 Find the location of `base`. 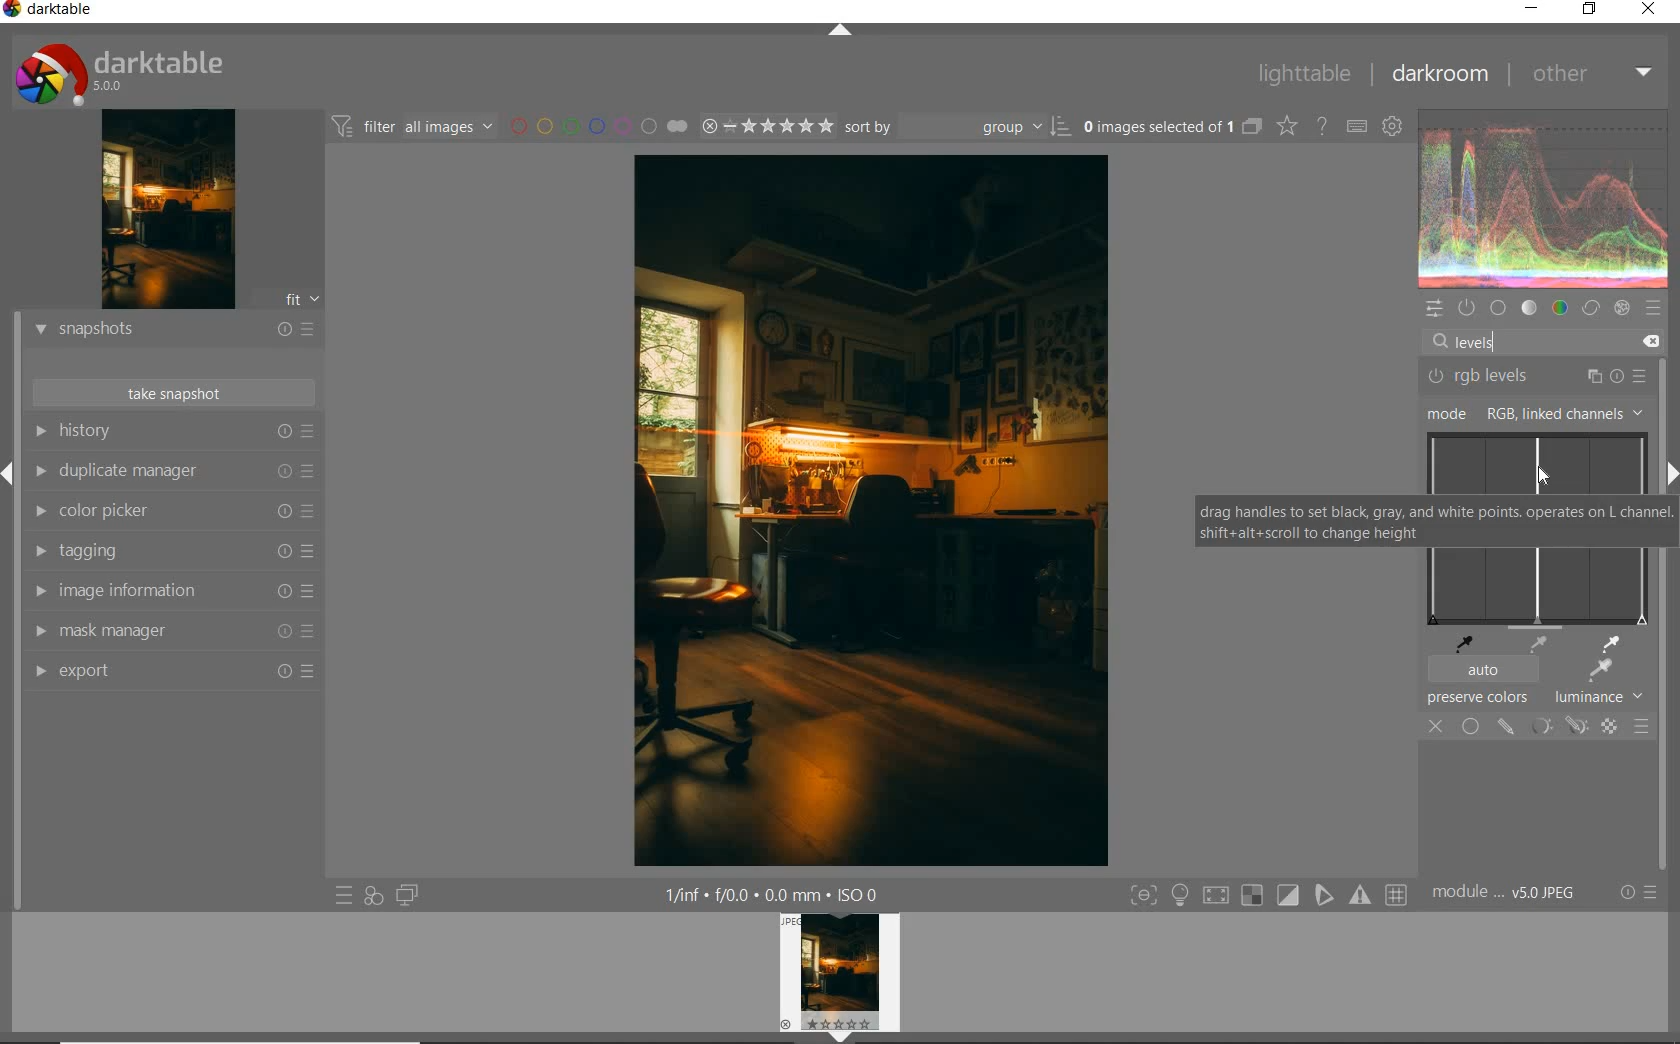

base is located at coordinates (1498, 308).